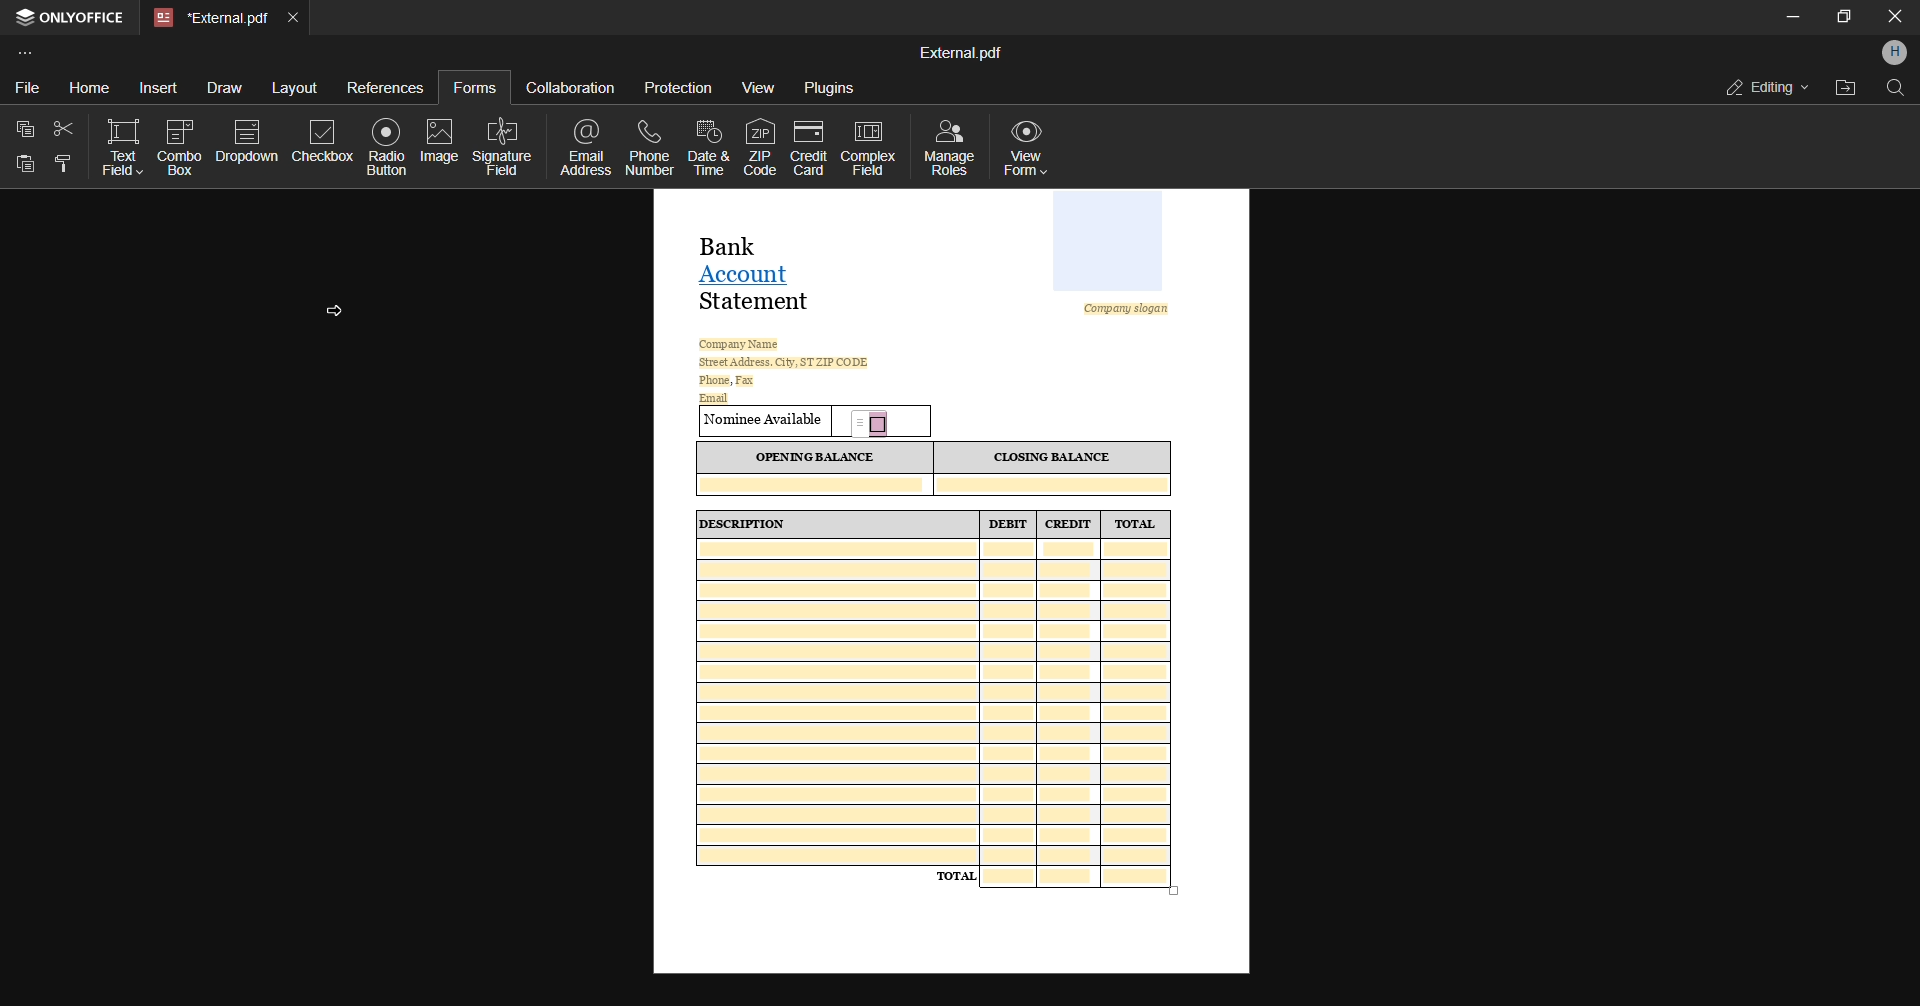  I want to click on copy style, so click(62, 164).